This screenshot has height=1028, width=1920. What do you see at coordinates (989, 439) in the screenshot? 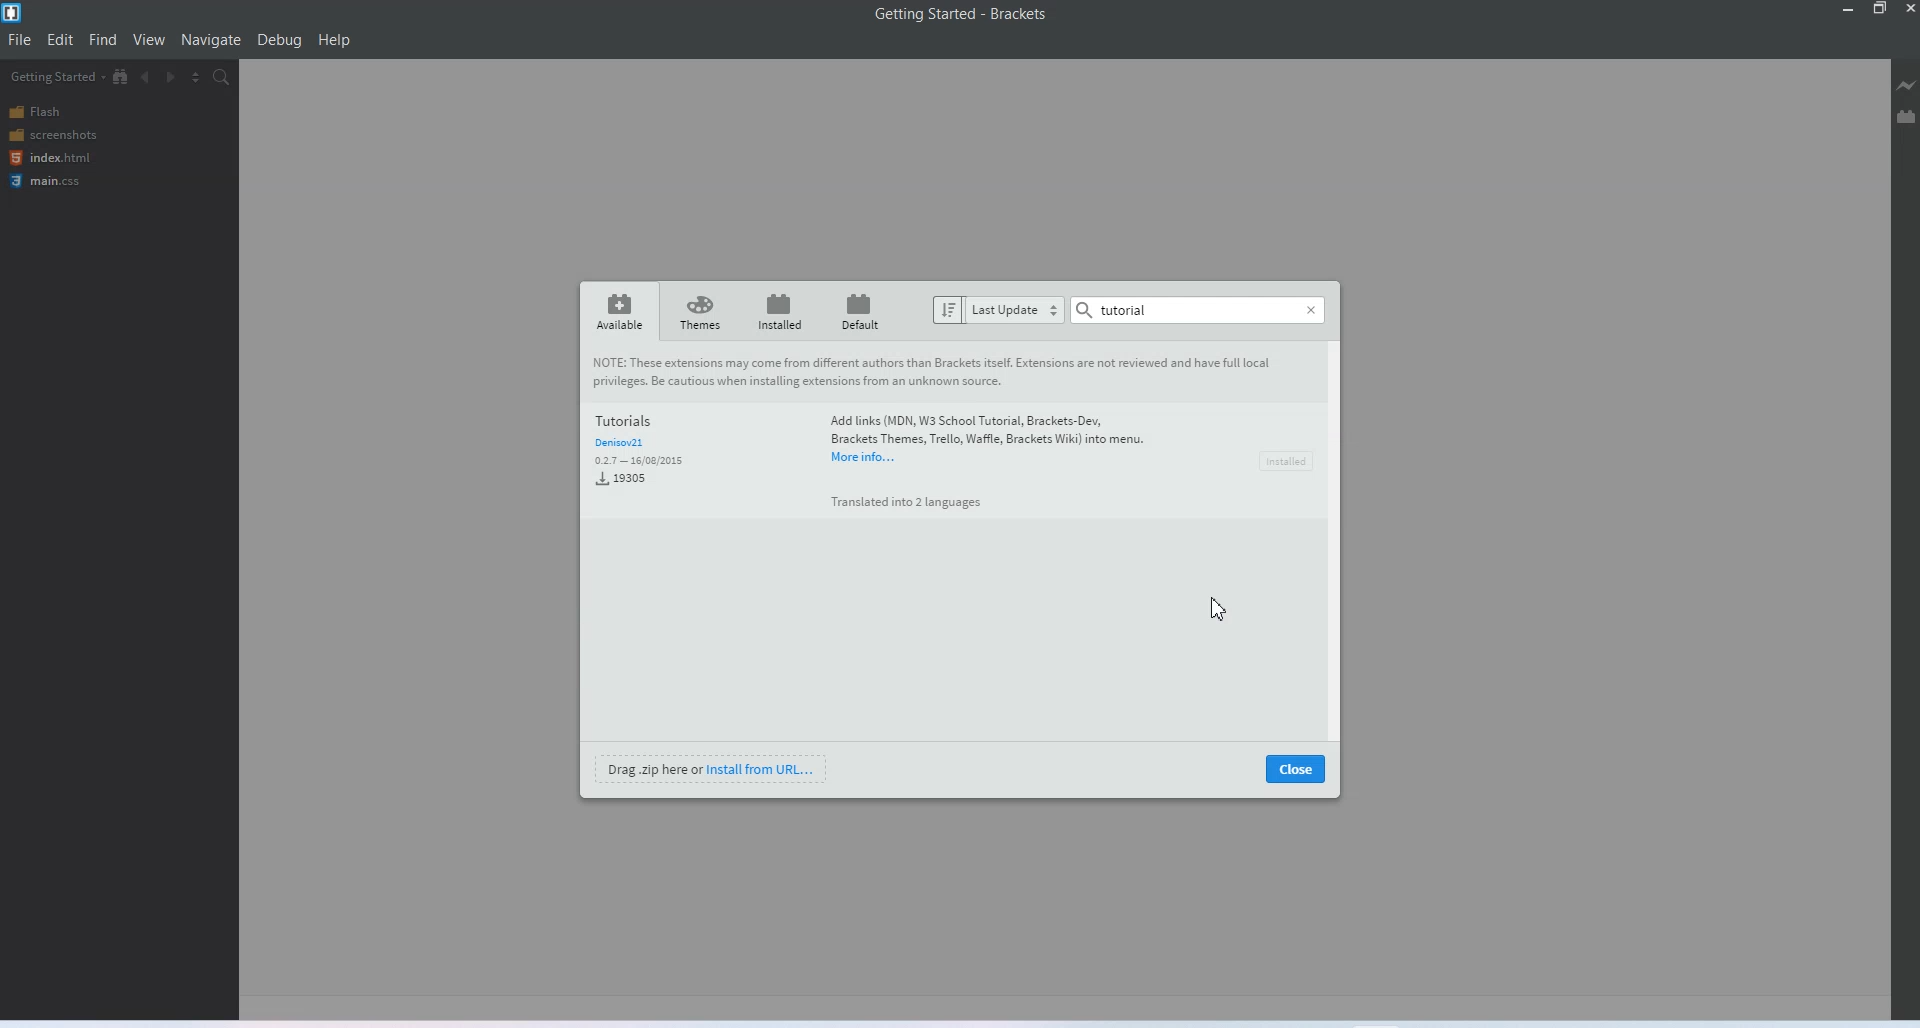
I see `‘Add links (MDN, W3 School Tutorial, Brackets-Dev,
Brackets Themes, Trello, Waffle, Brackets Wiki) into menu.` at bounding box center [989, 439].